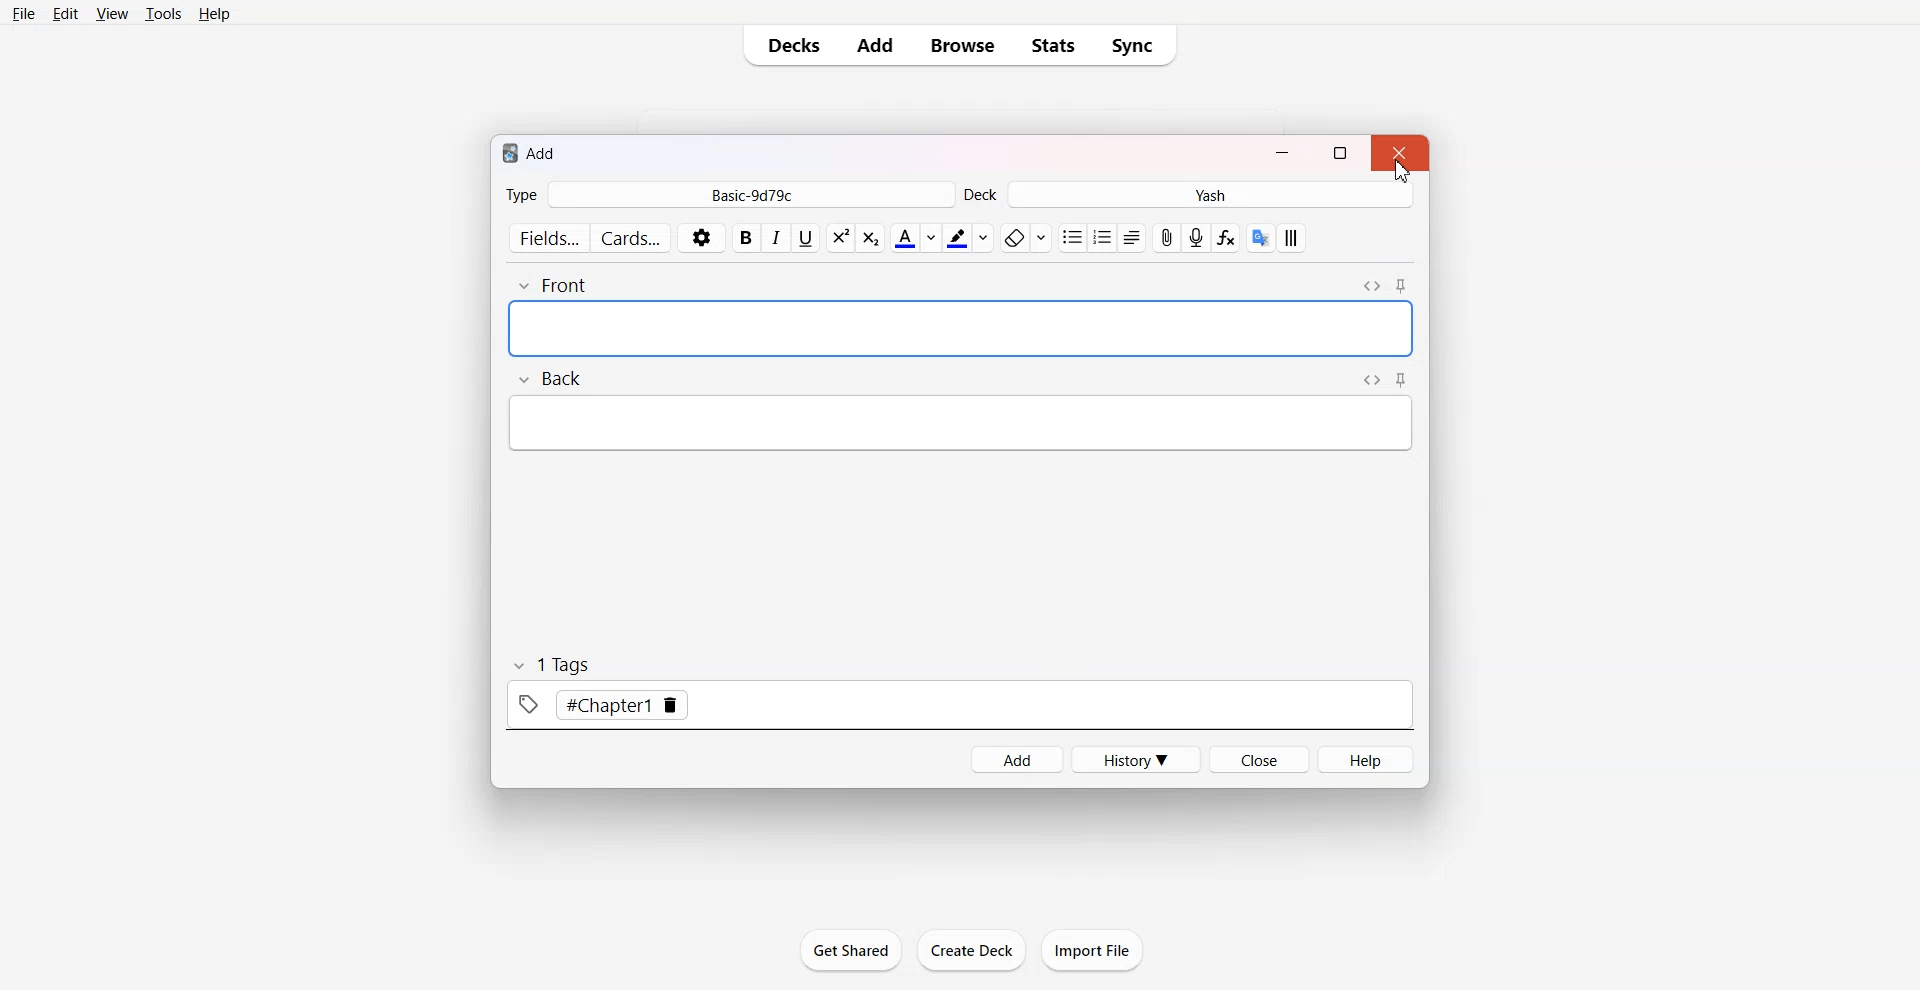  Describe the element at coordinates (552, 286) in the screenshot. I see `Front` at that location.